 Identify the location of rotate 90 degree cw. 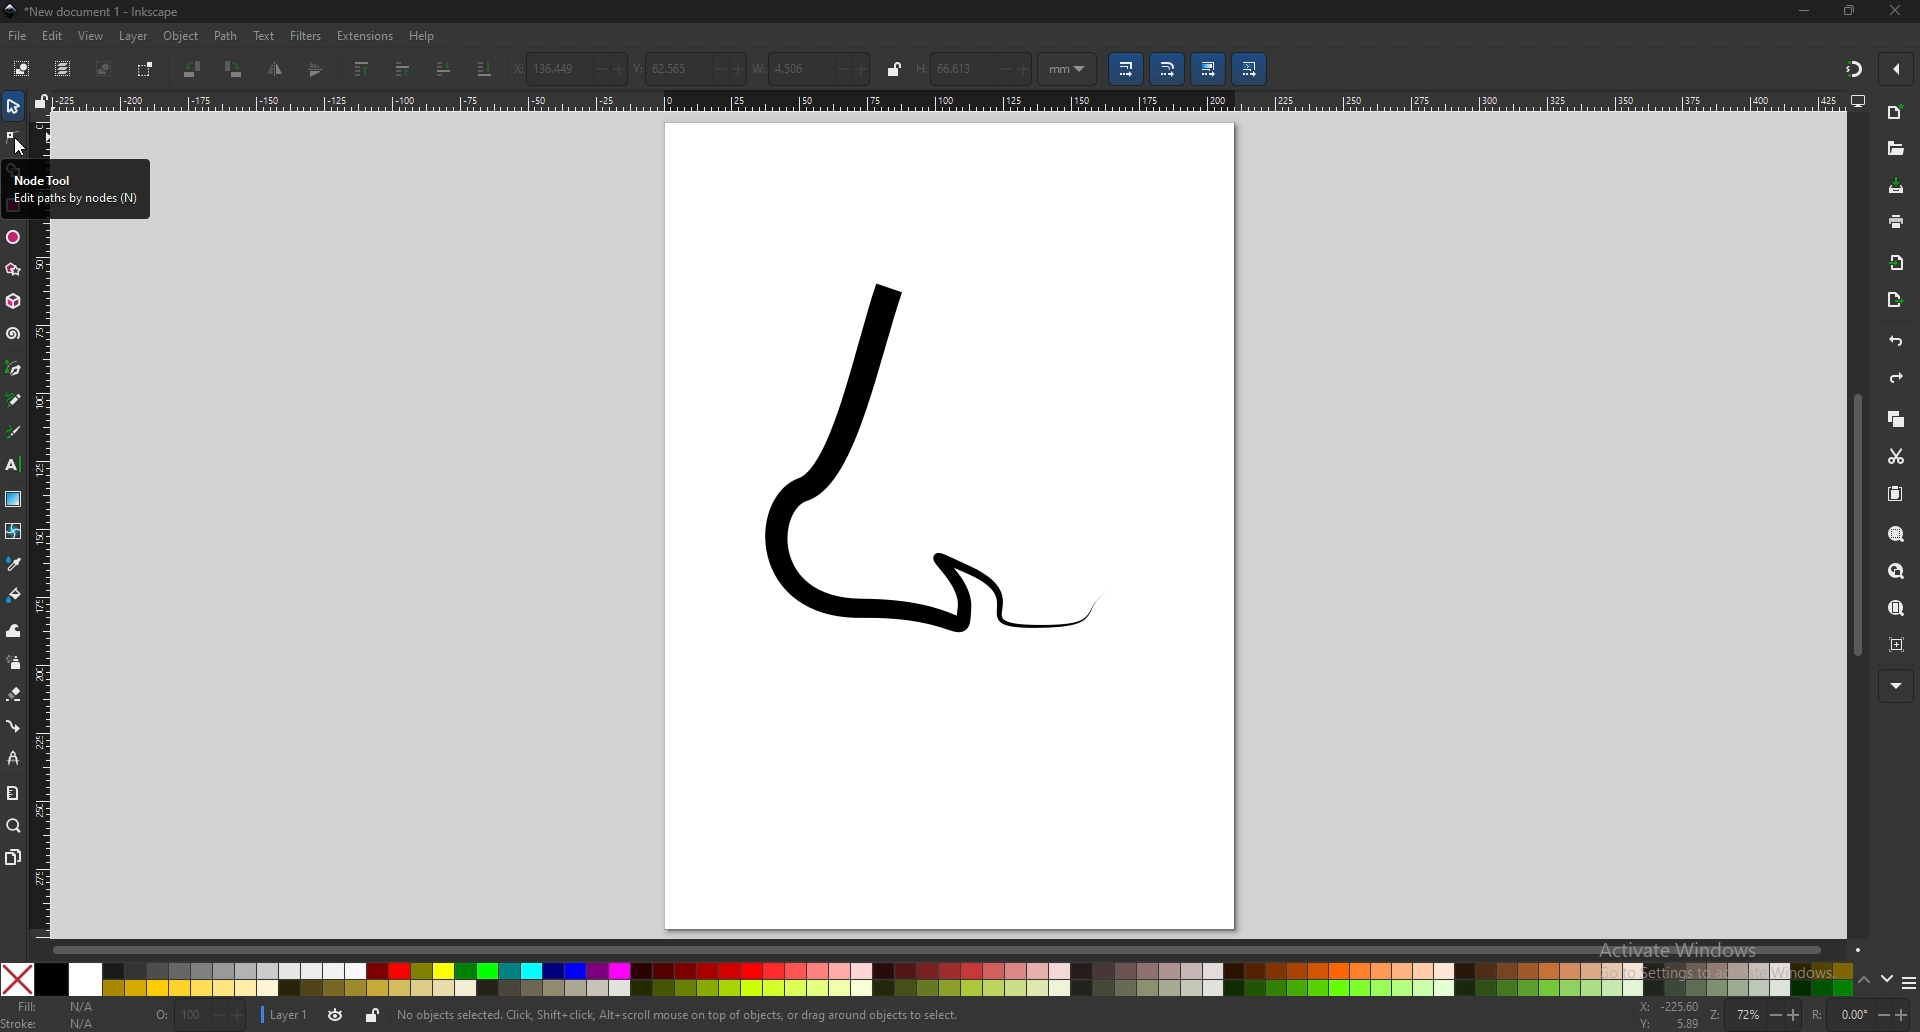
(235, 69).